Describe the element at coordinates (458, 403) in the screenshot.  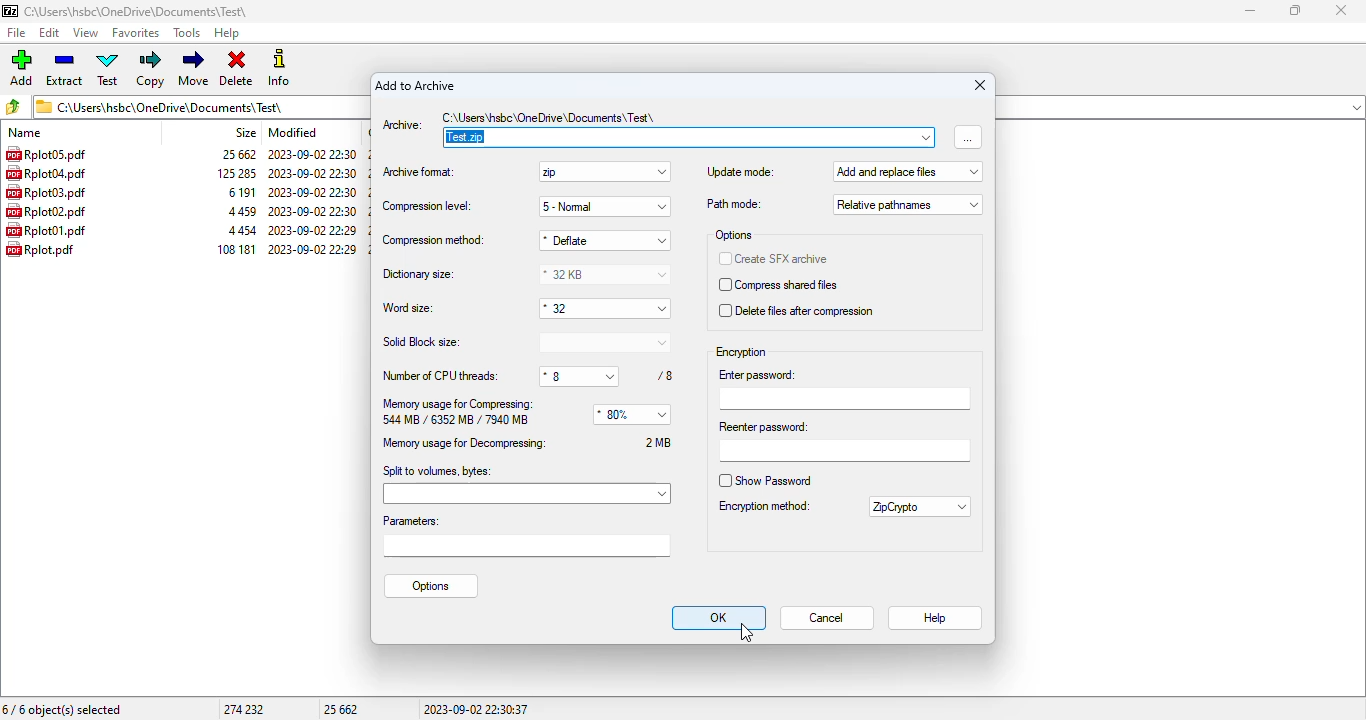
I see `memory usage for compressing:` at that location.